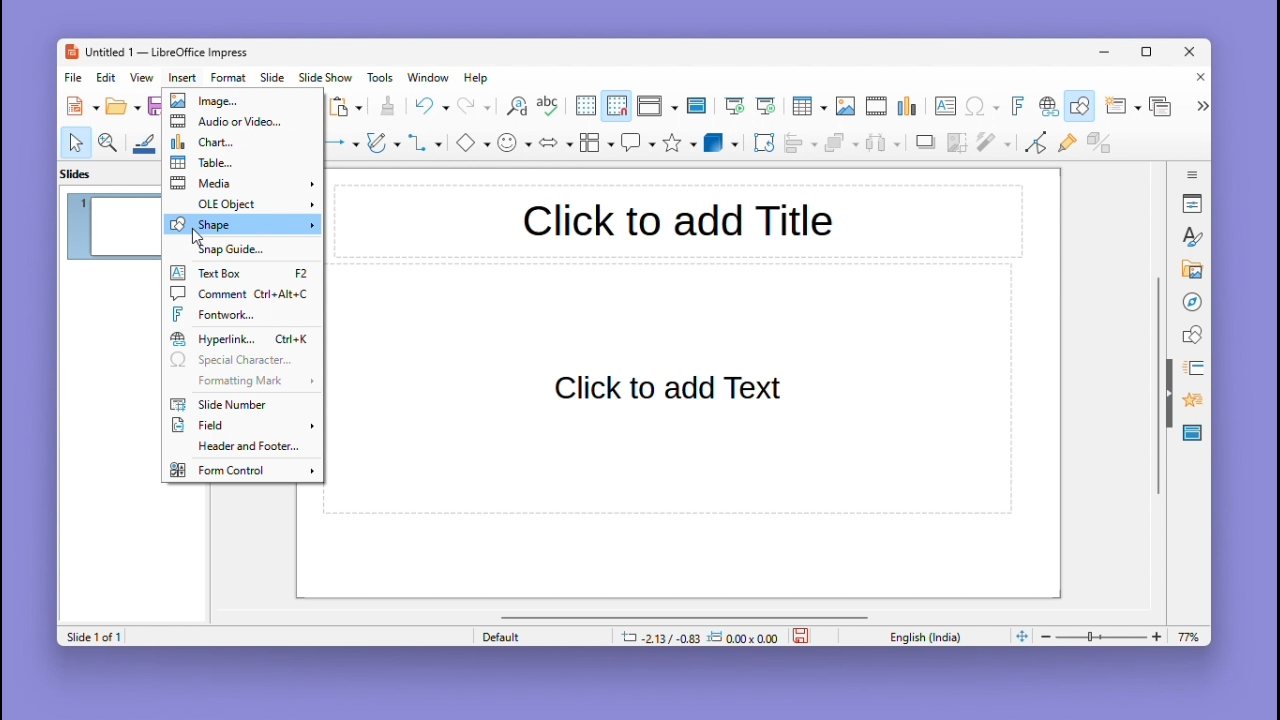 Image resolution: width=1280 pixels, height=720 pixels. I want to click on Toggle extrusion, so click(1099, 144).